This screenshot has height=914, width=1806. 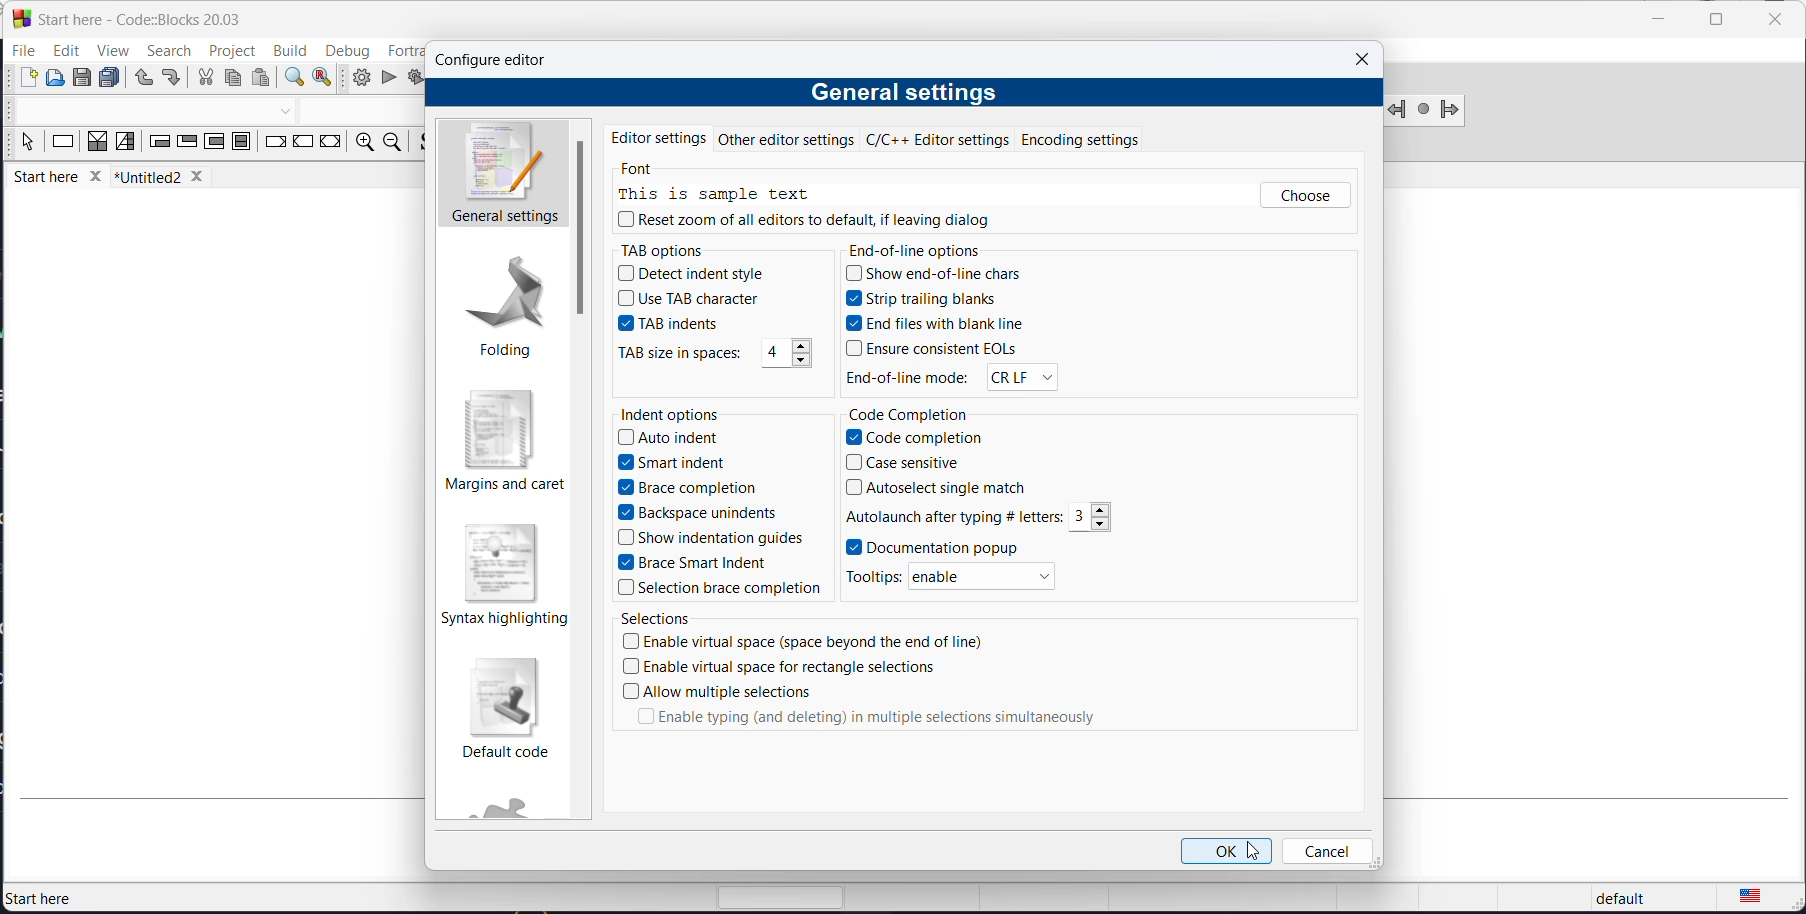 I want to click on open, so click(x=57, y=80).